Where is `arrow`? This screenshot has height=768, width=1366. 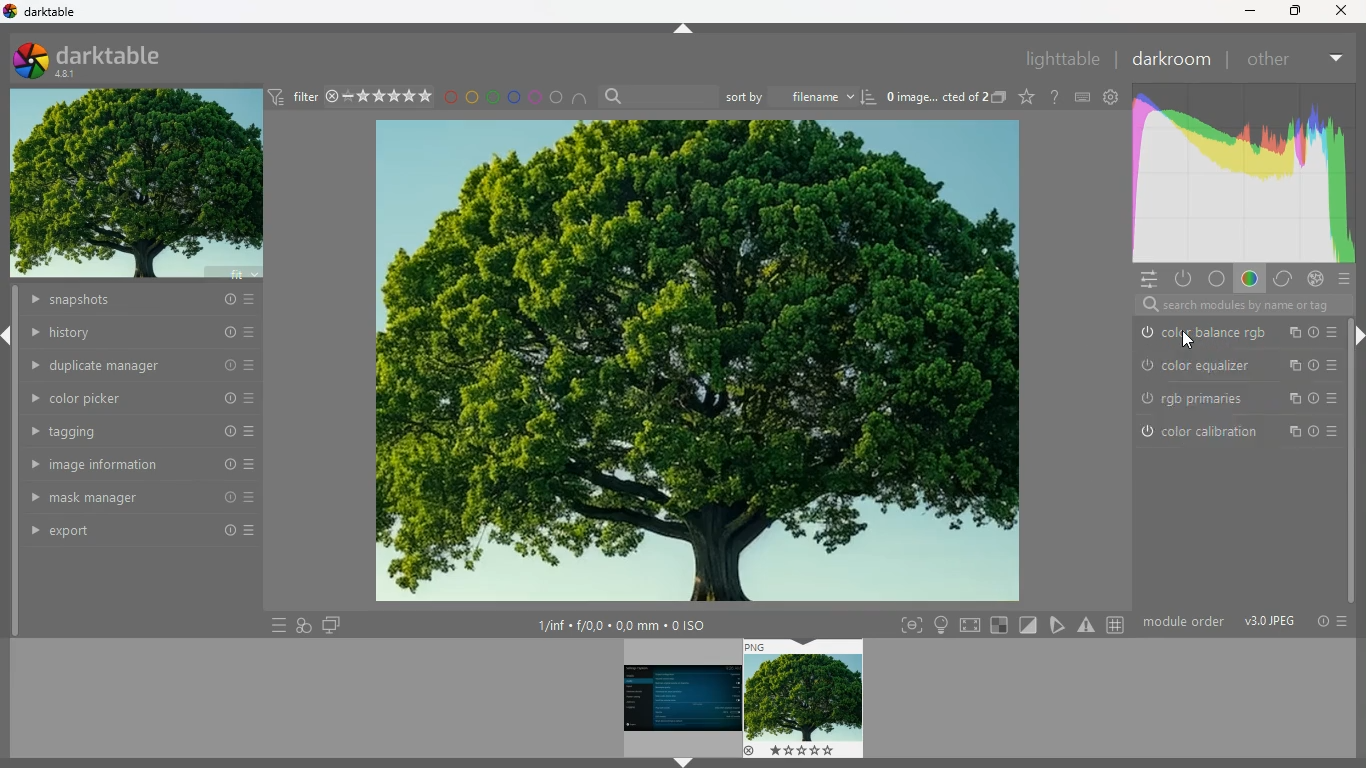 arrow is located at coordinates (1357, 337).